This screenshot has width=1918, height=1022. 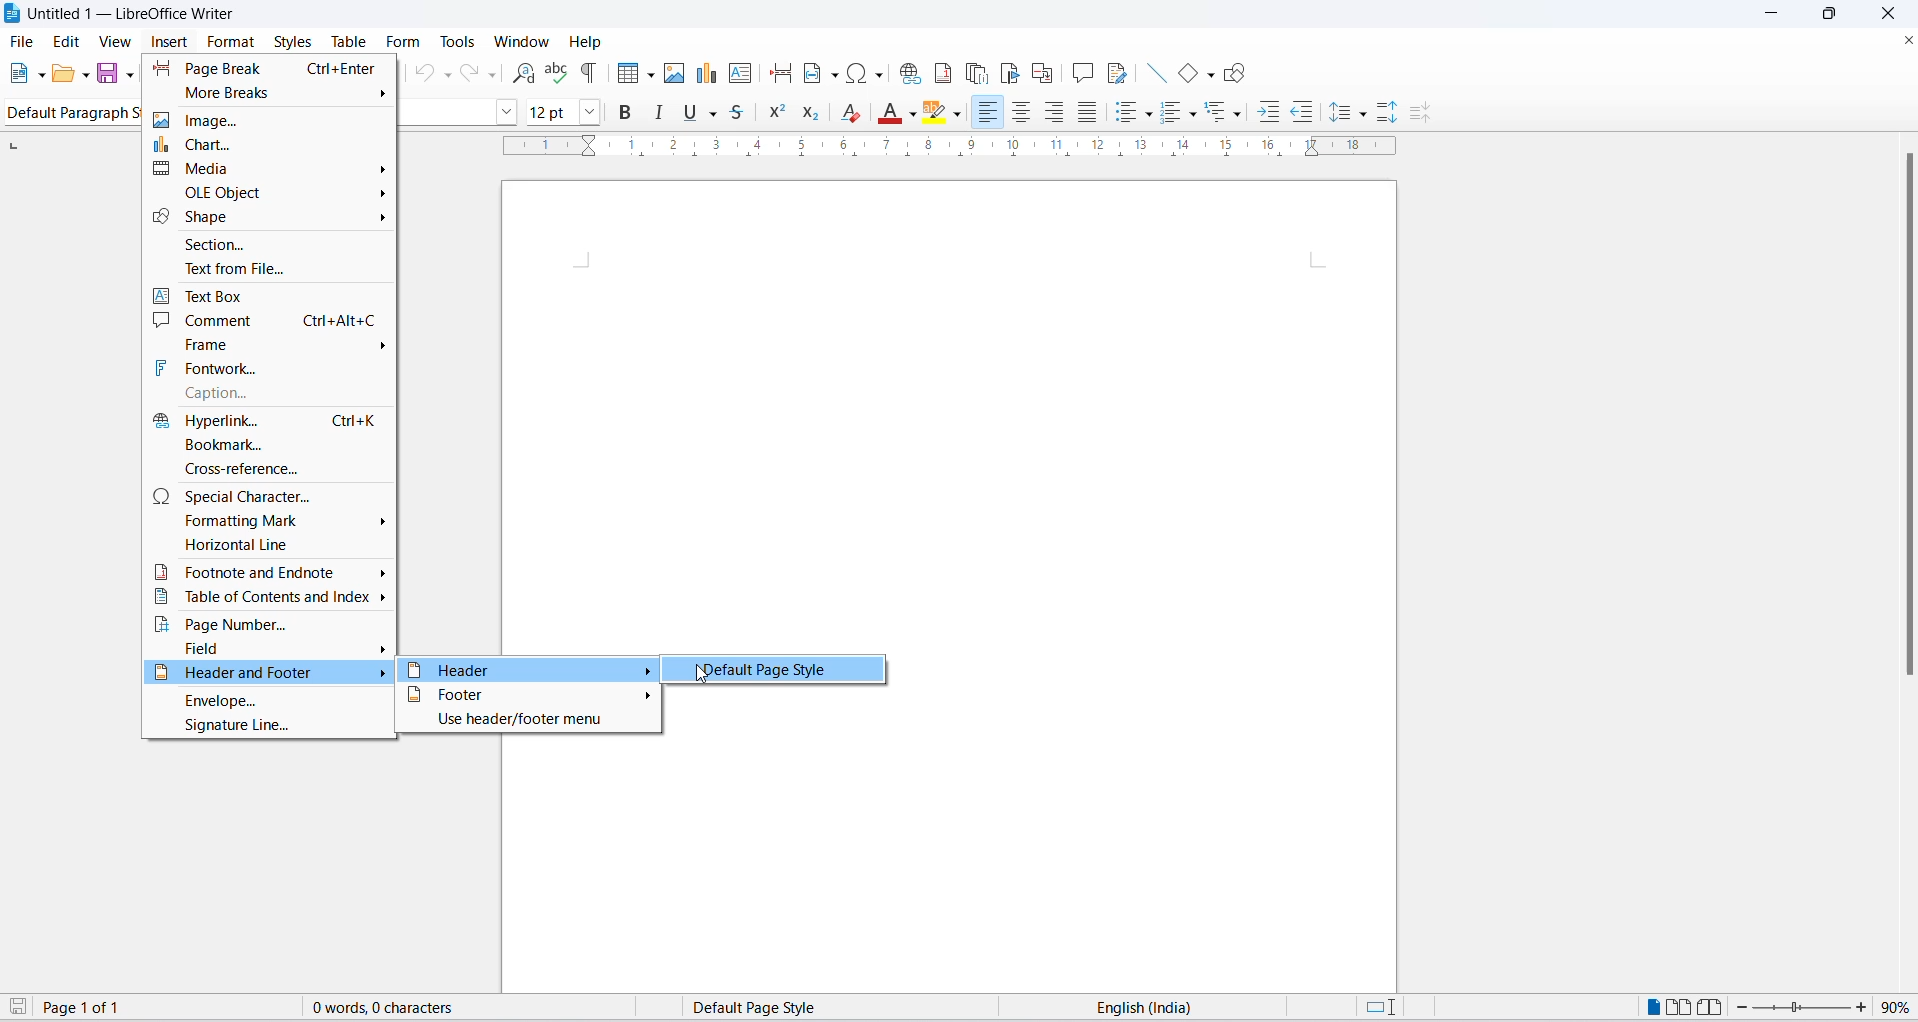 I want to click on table, so click(x=346, y=40).